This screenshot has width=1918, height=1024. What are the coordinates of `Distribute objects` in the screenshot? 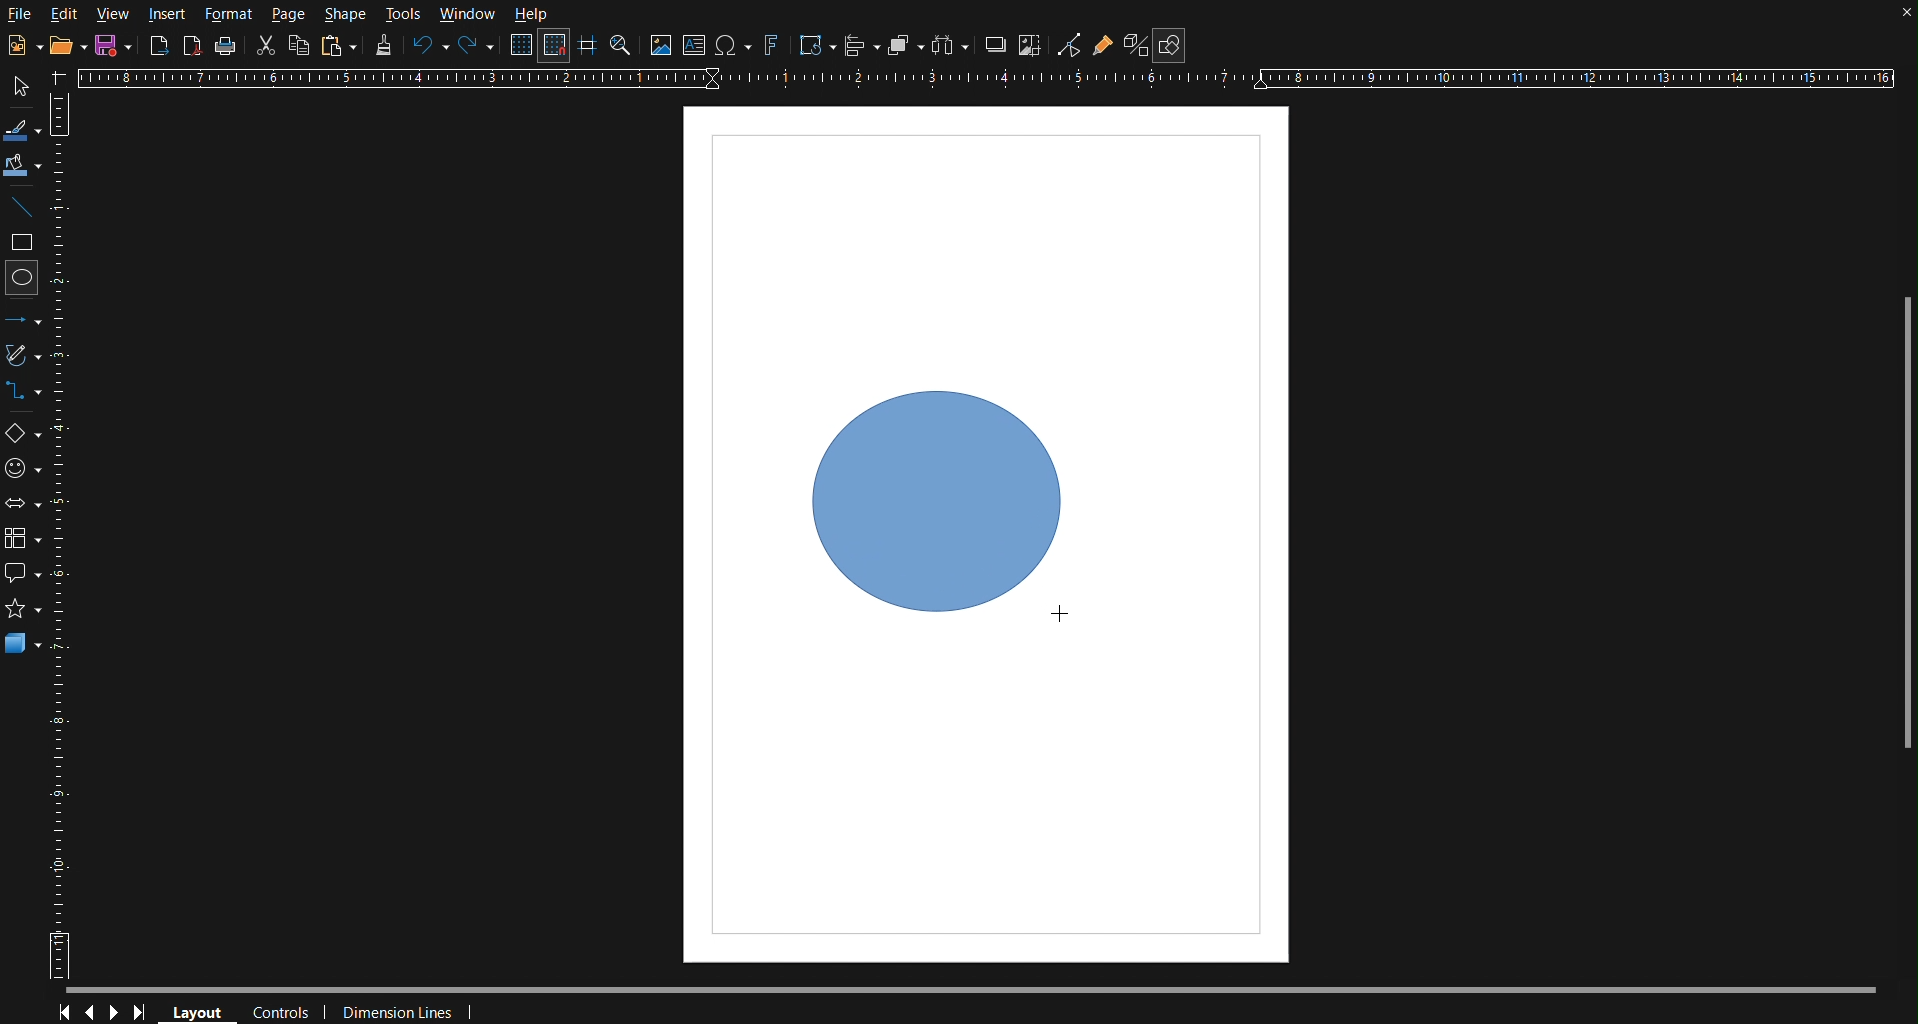 It's located at (956, 47).